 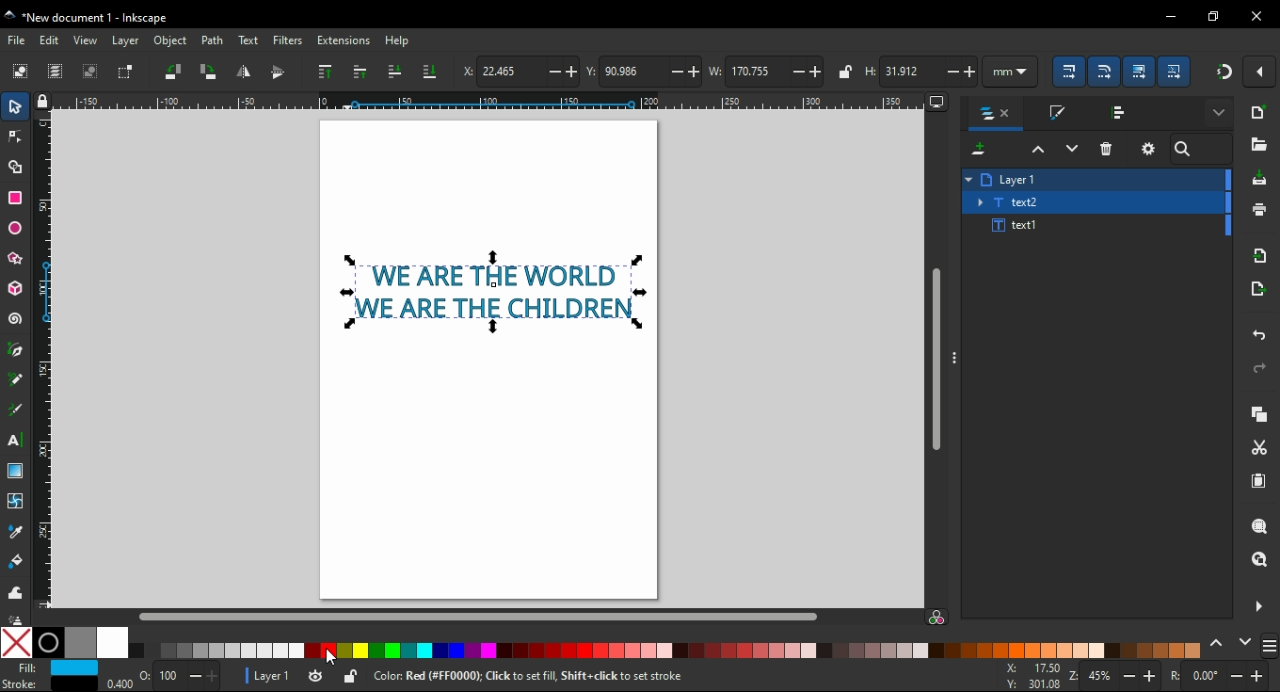 I want to click on lower selection one step, so click(x=1072, y=149).